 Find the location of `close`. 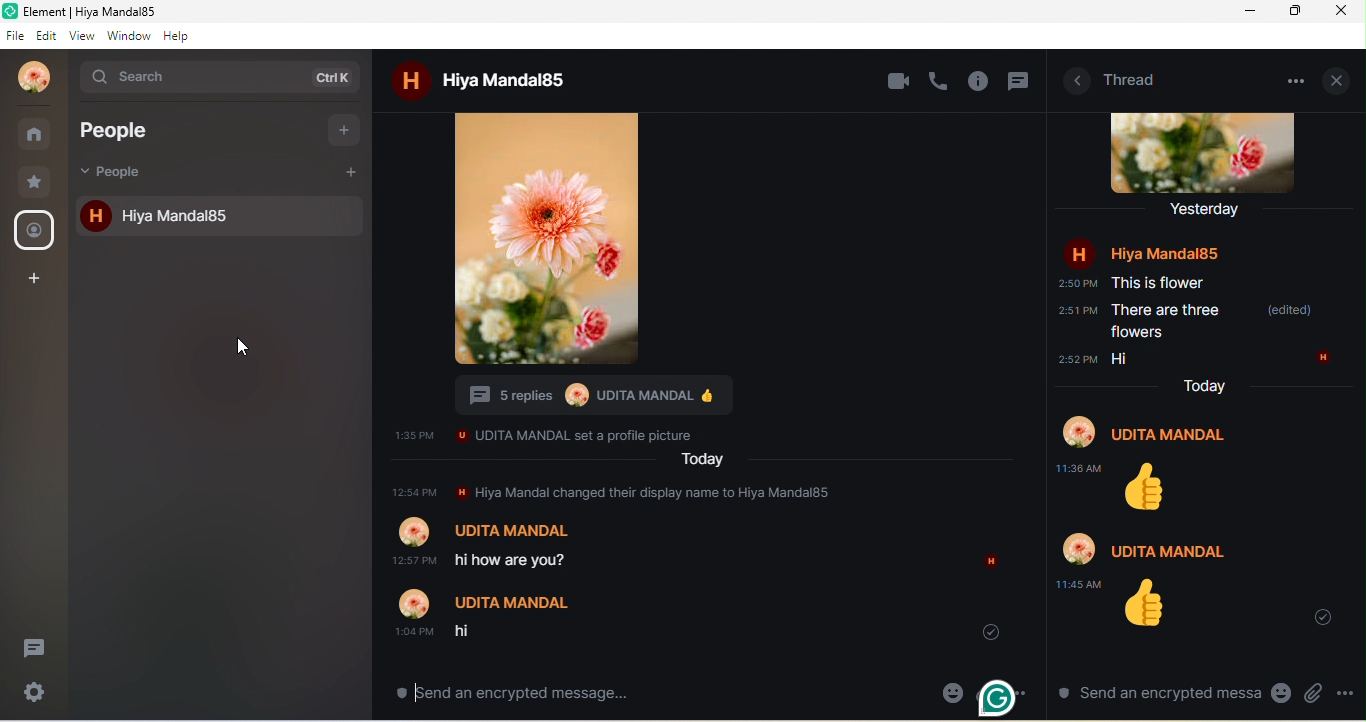

close is located at coordinates (1339, 78).